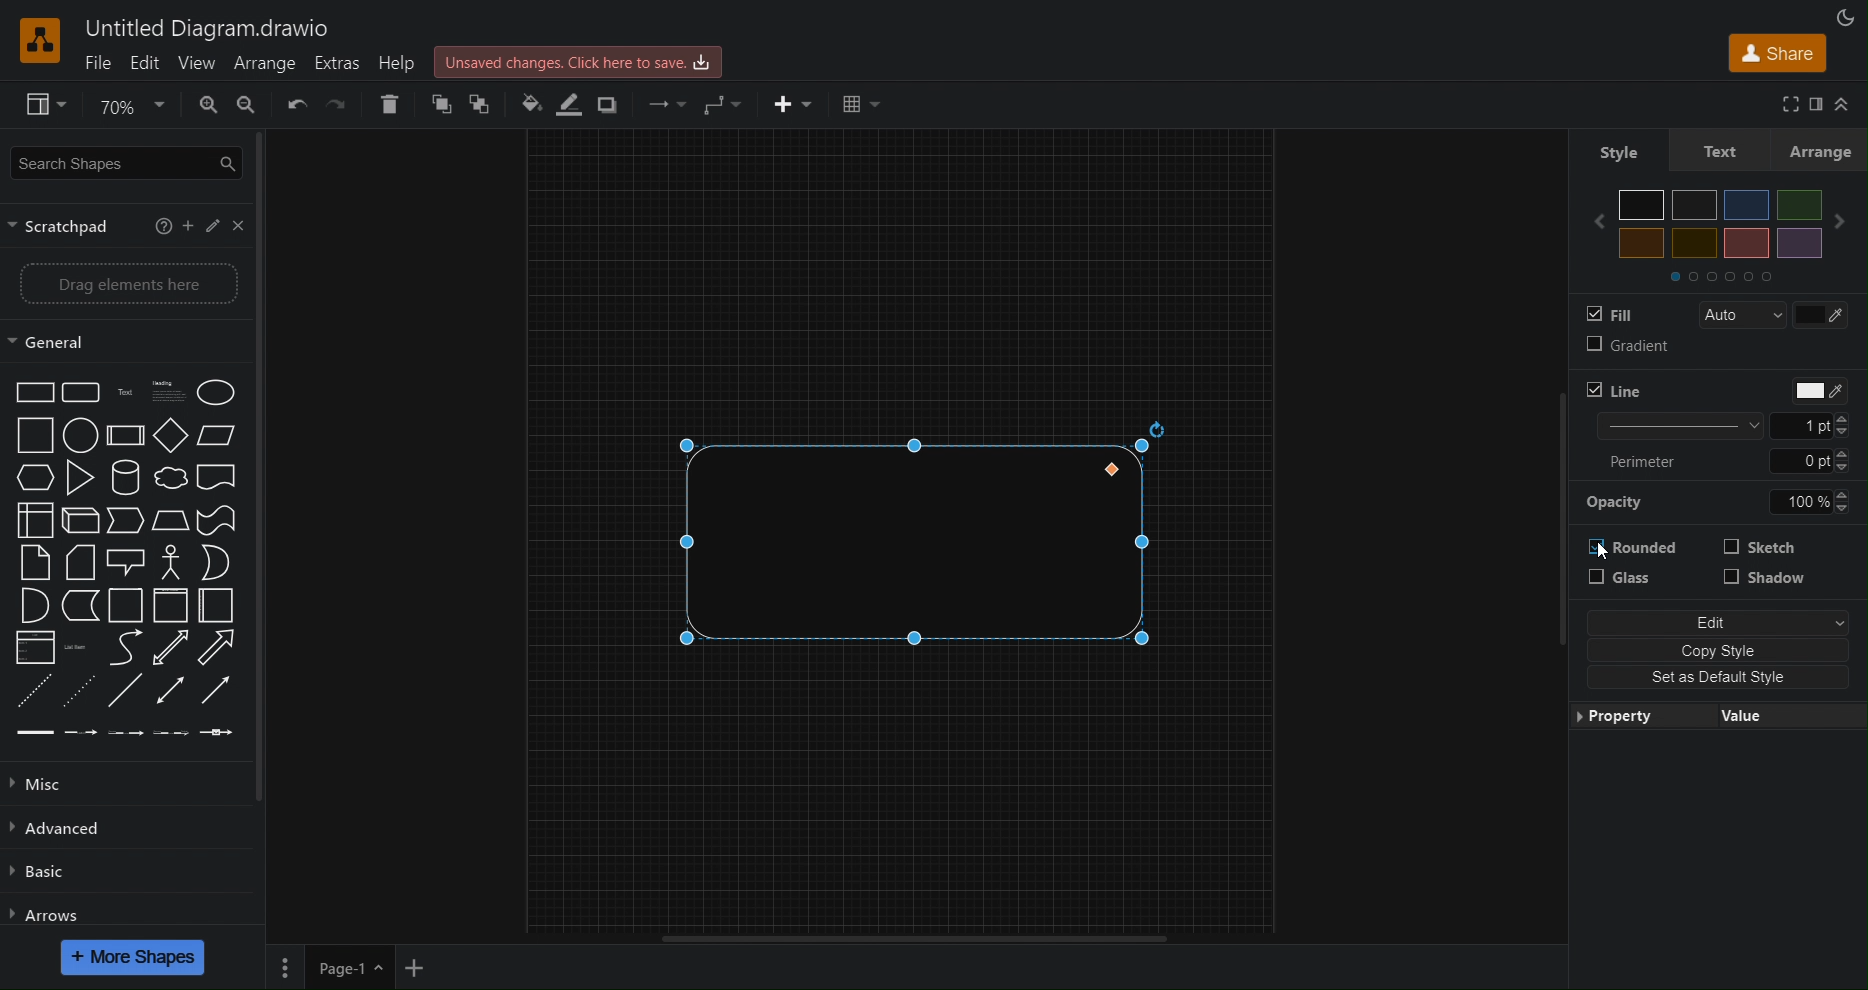  Describe the element at coordinates (41, 875) in the screenshot. I see `Basic` at that location.